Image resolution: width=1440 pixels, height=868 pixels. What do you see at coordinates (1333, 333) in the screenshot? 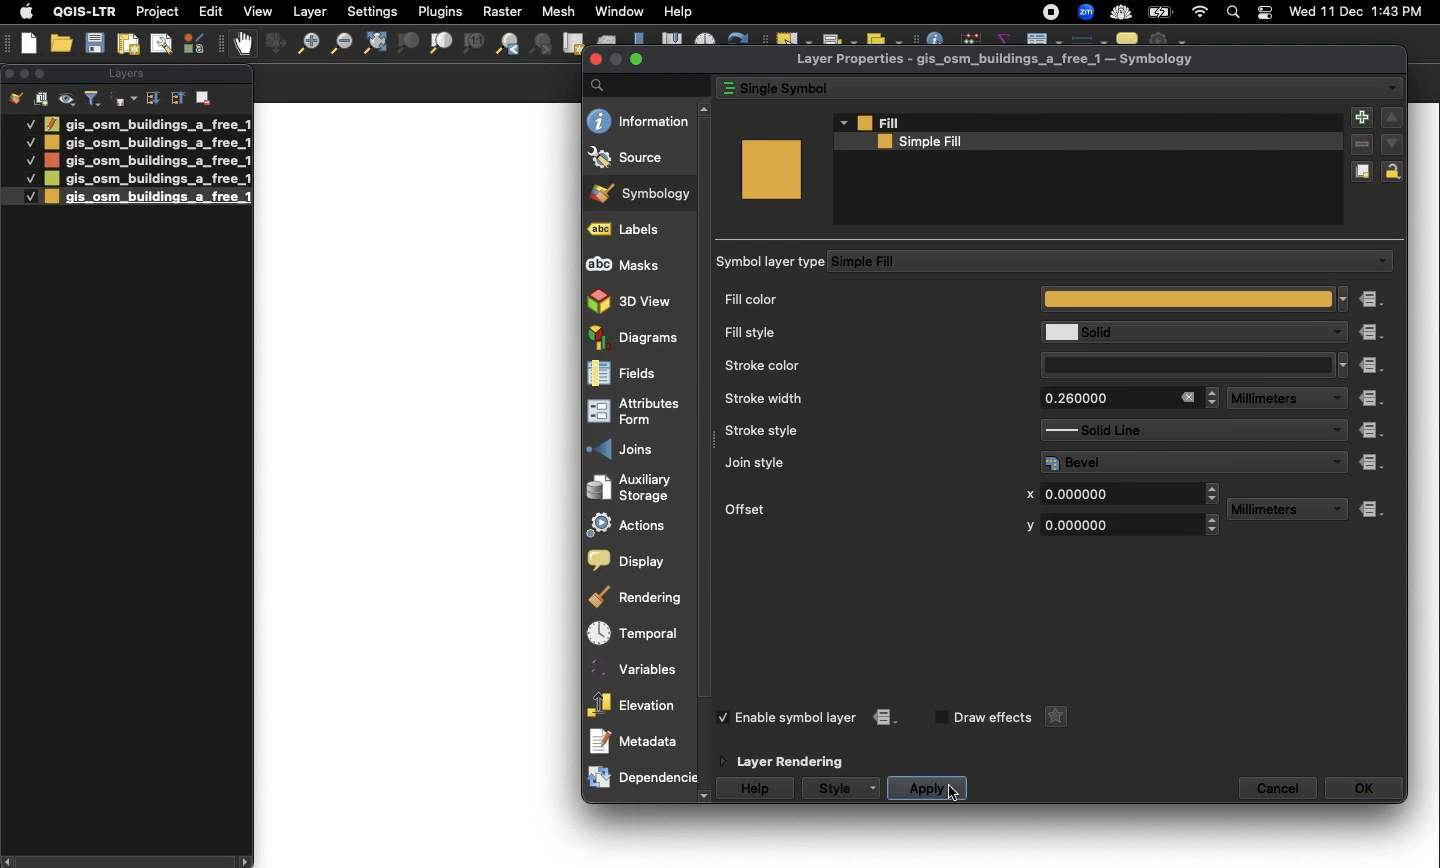
I see `Drop down` at bounding box center [1333, 333].